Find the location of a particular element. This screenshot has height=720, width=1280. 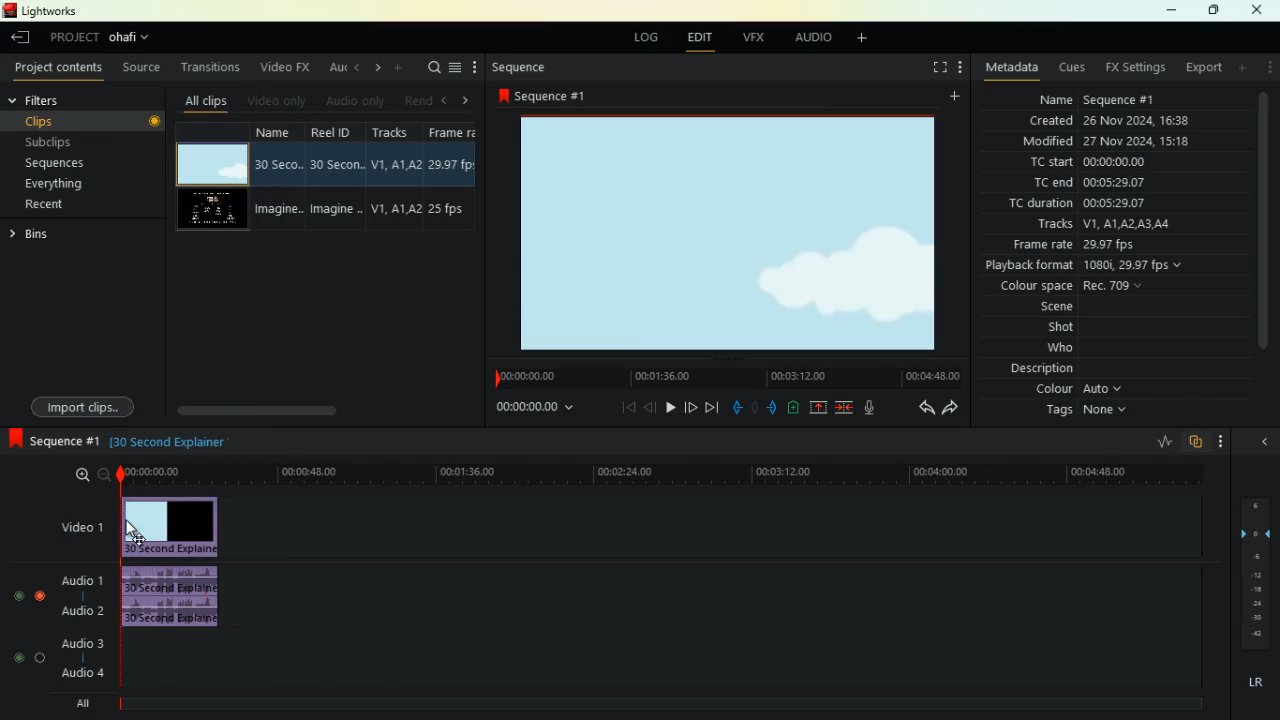

video is located at coordinates (208, 163).